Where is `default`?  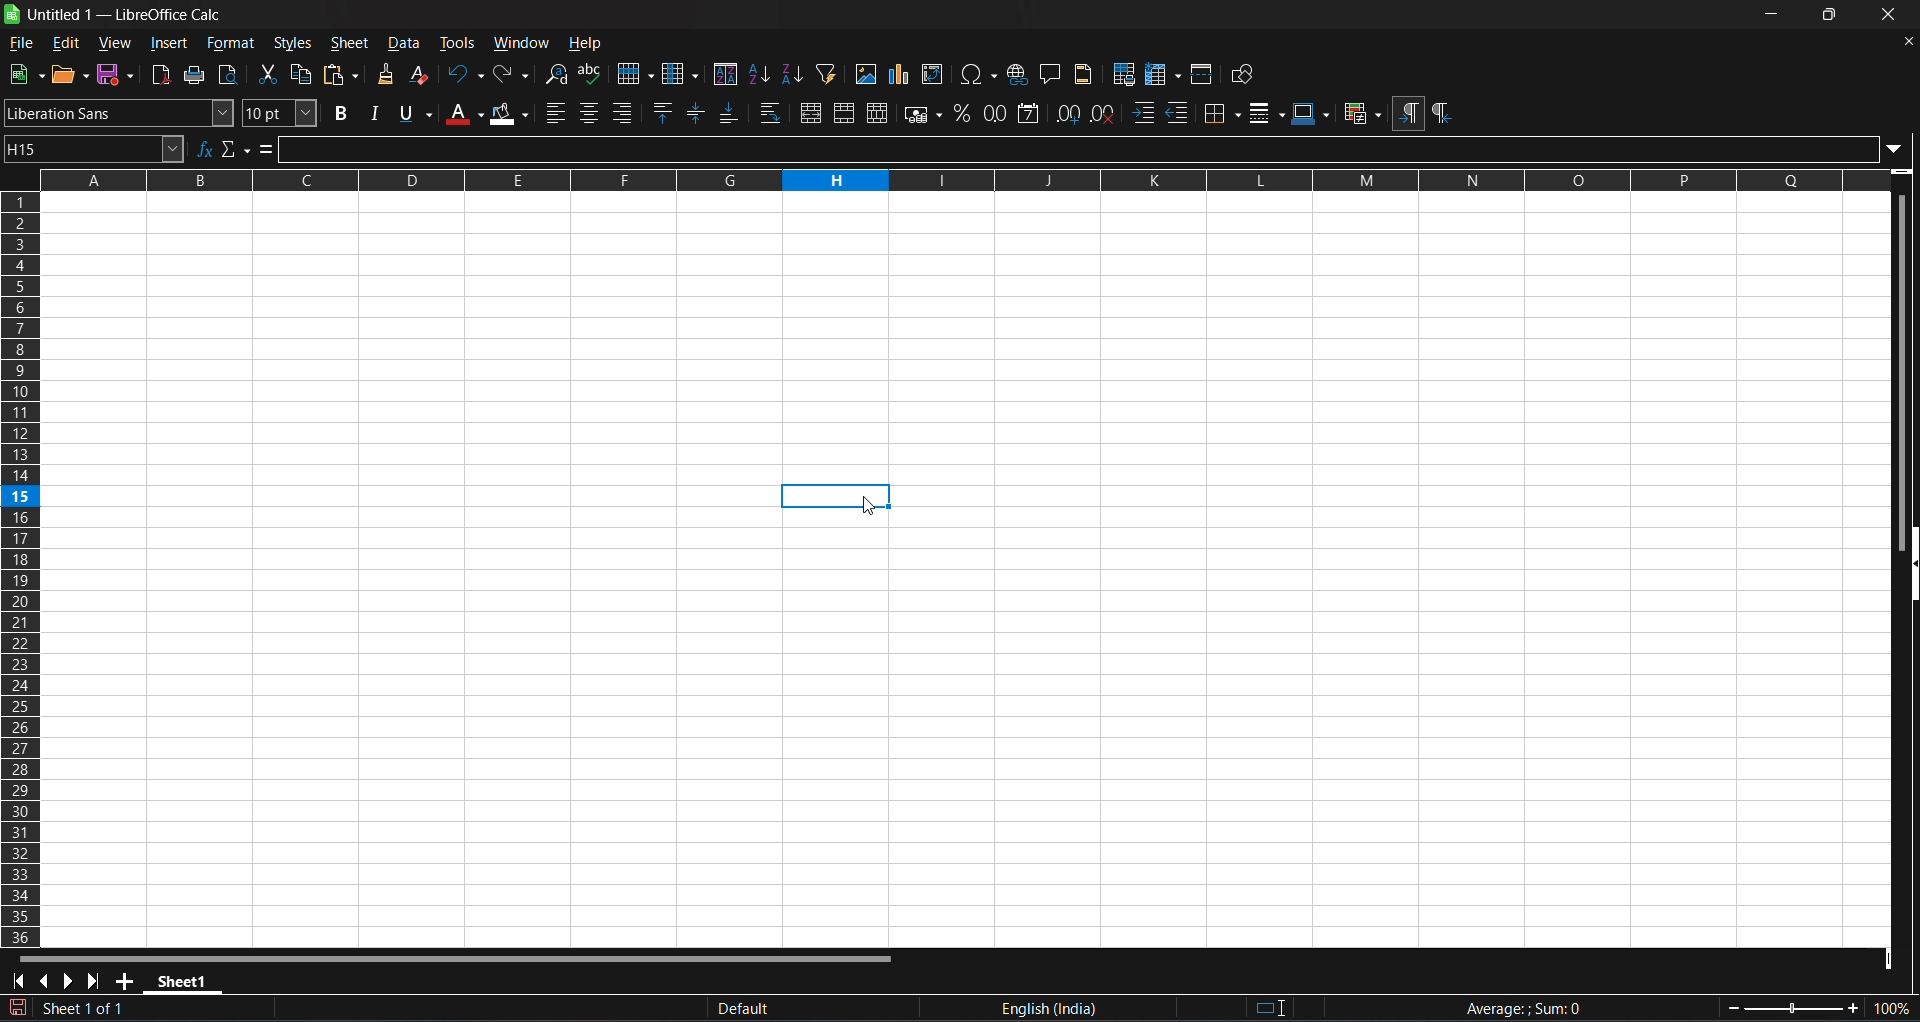
default is located at coordinates (736, 1004).